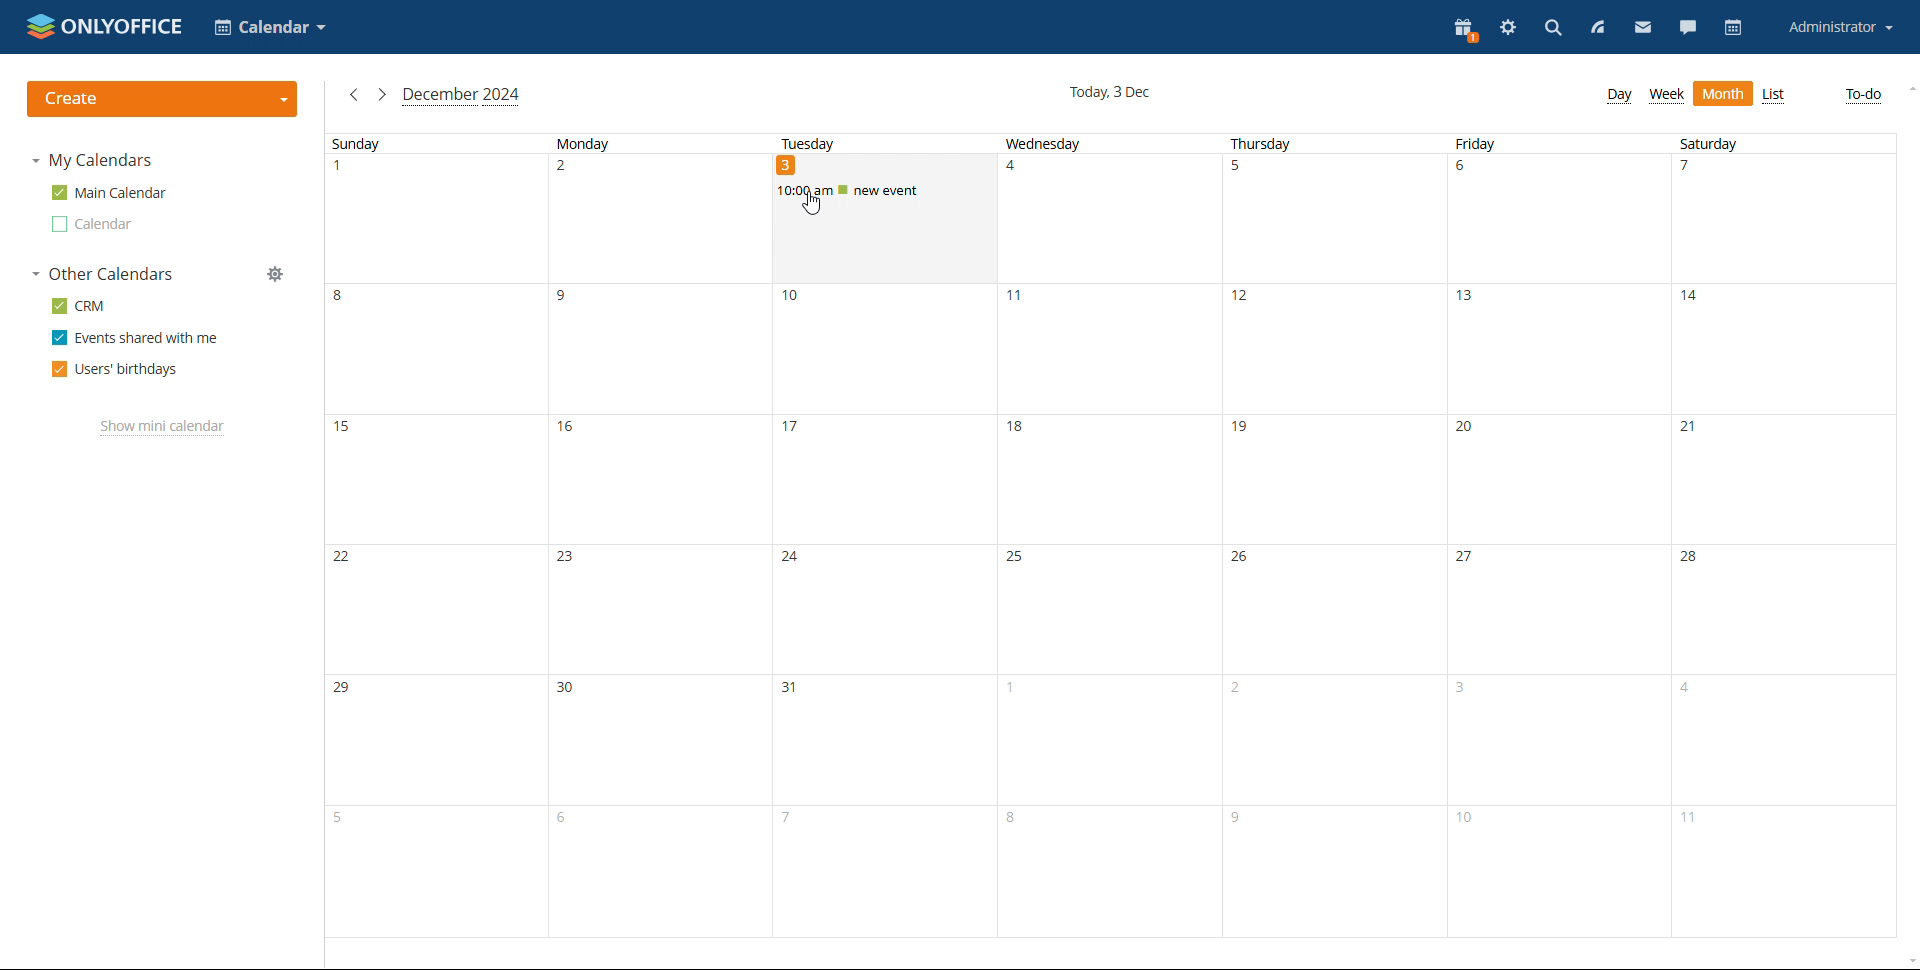  Describe the element at coordinates (1108, 144) in the screenshot. I see `Wednesday` at that location.